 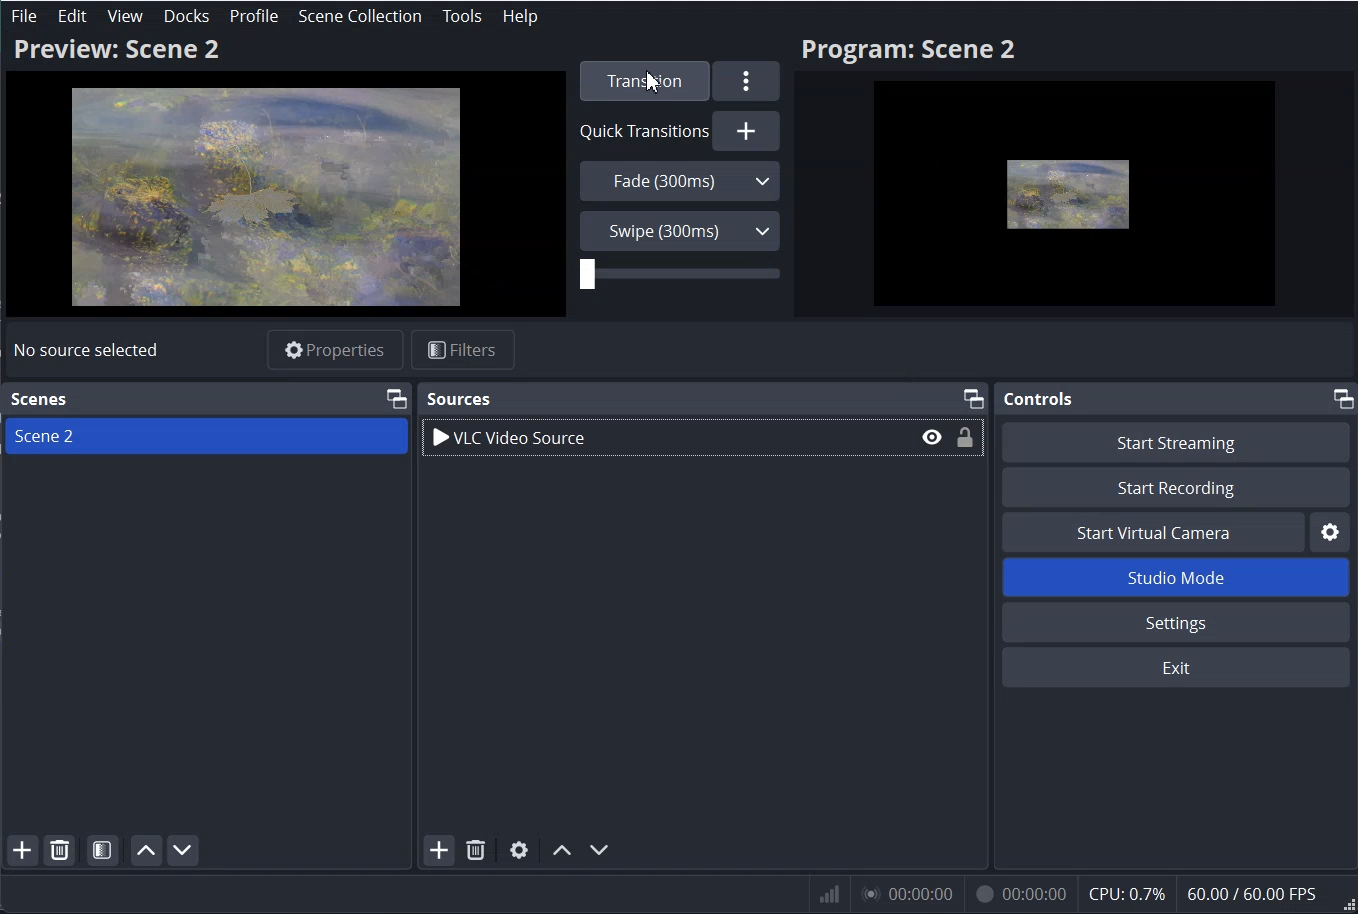 What do you see at coordinates (1179, 622) in the screenshot?
I see `Settings` at bounding box center [1179, 622].